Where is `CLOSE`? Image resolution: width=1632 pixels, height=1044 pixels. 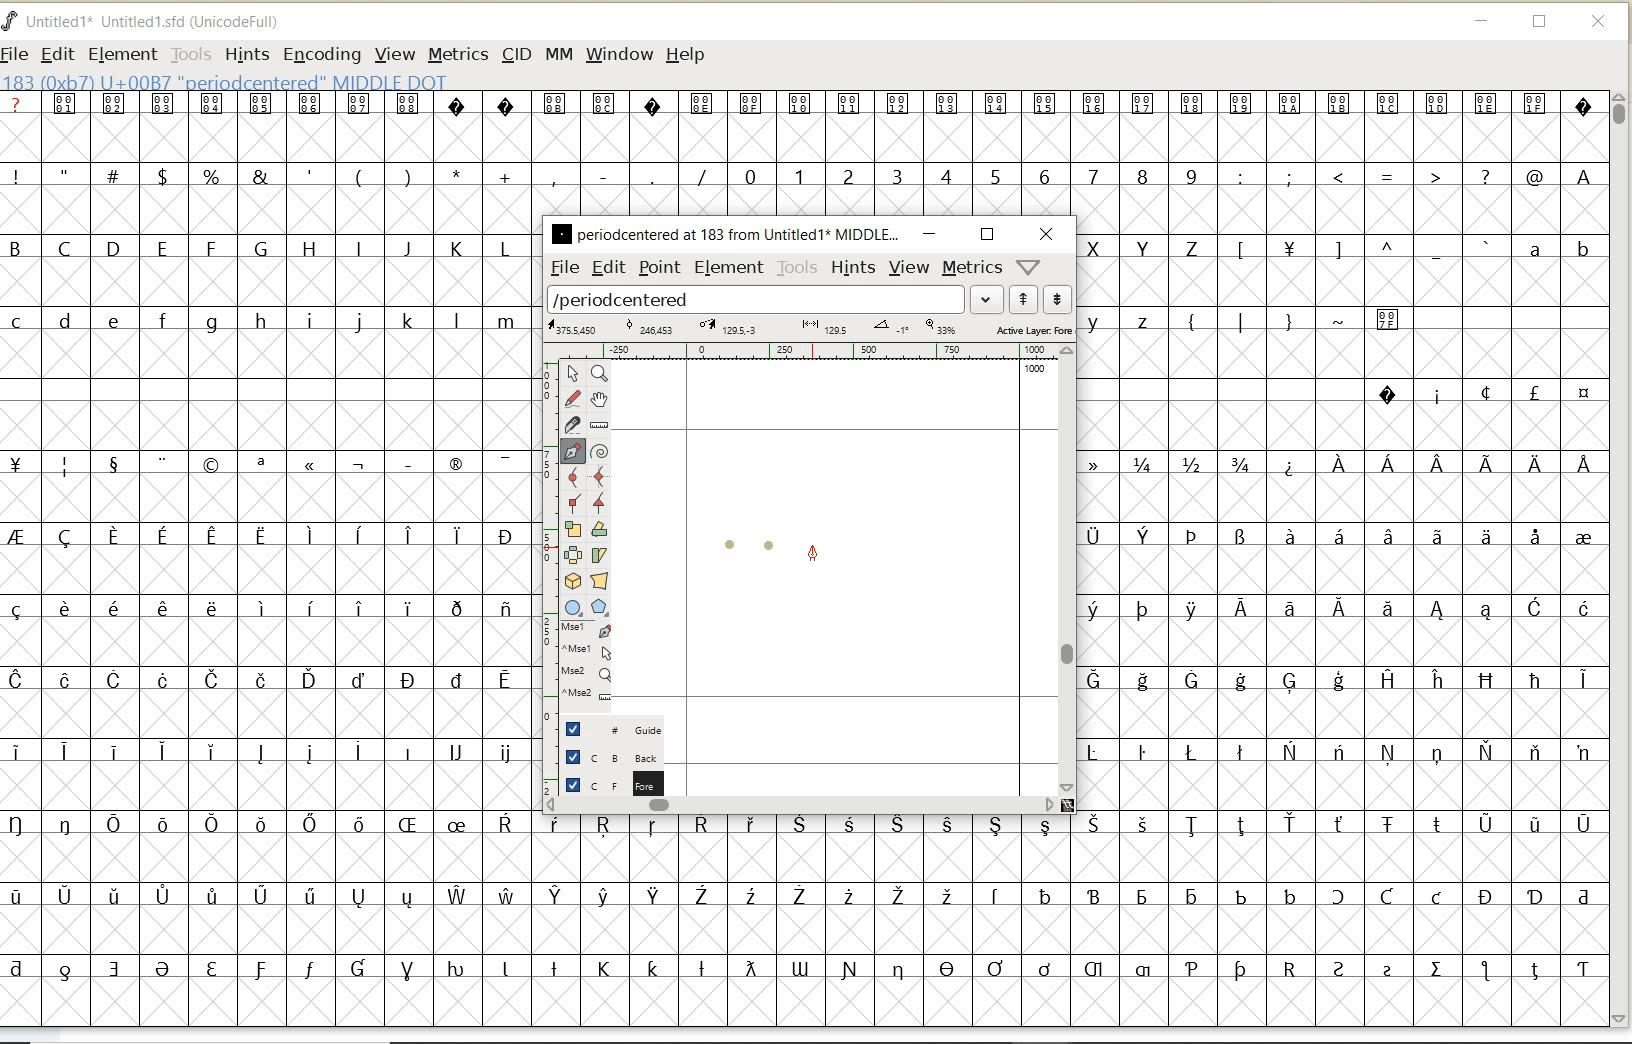 CLOSE is located at coordinates (1600, 22).